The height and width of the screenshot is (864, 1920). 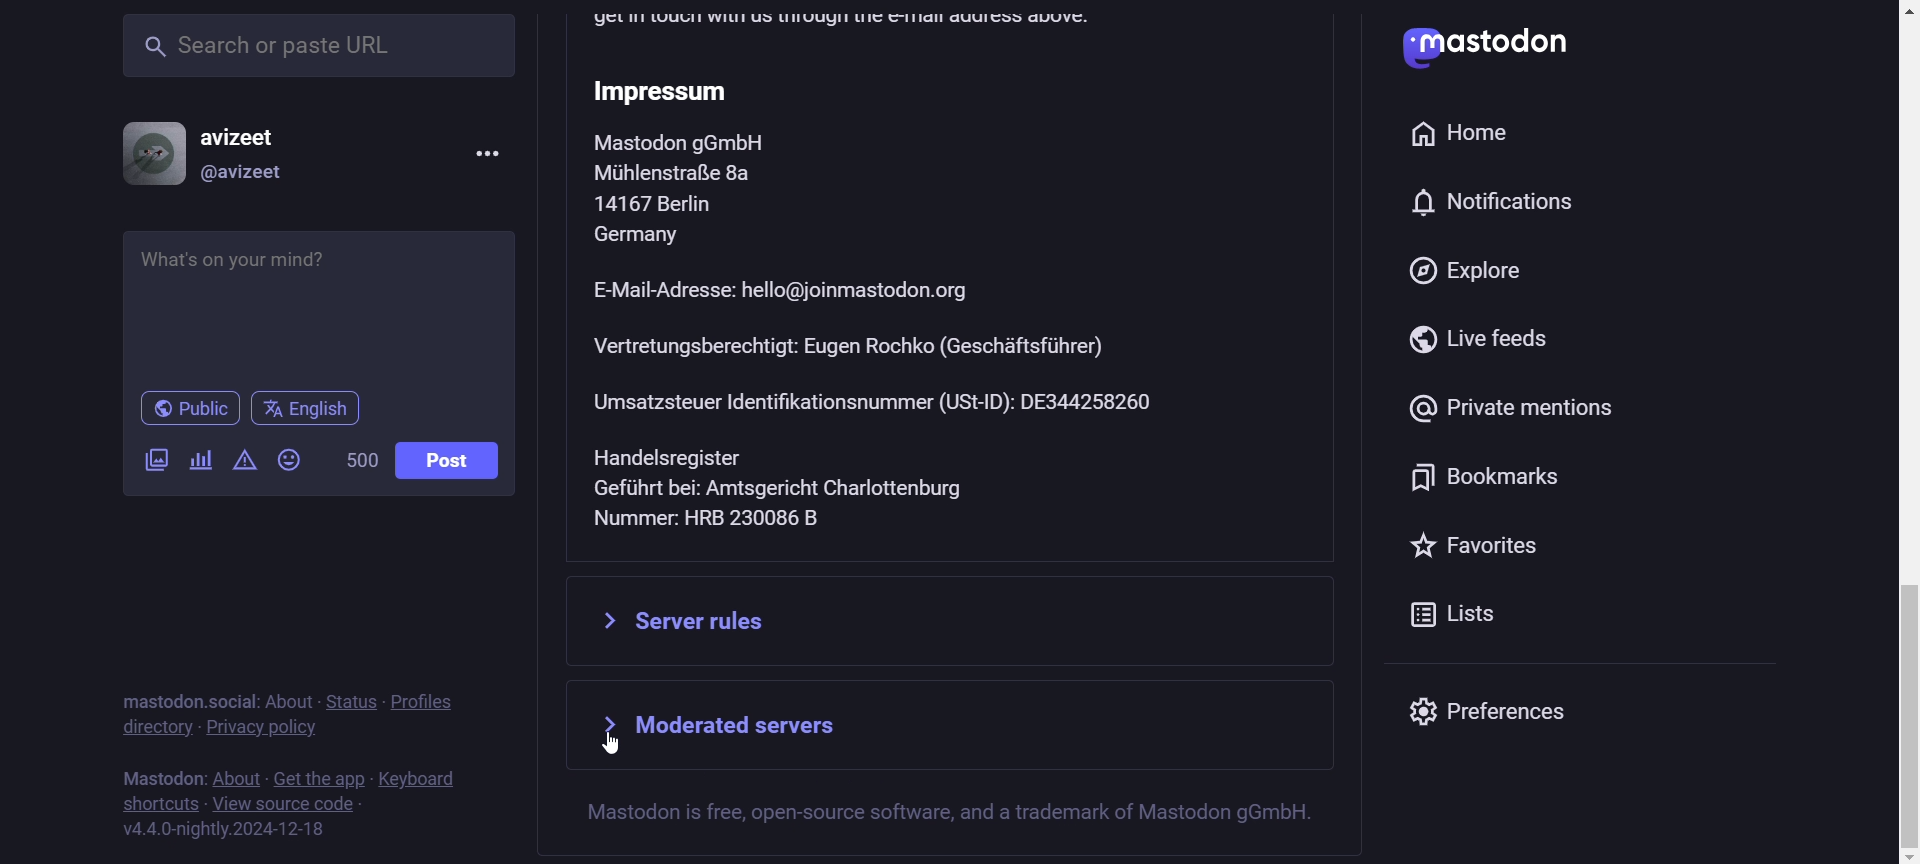 What do you see at coordinates (1896, 857) in the screenshot?
I see `scroll down` at bounding box center [1896, 857].